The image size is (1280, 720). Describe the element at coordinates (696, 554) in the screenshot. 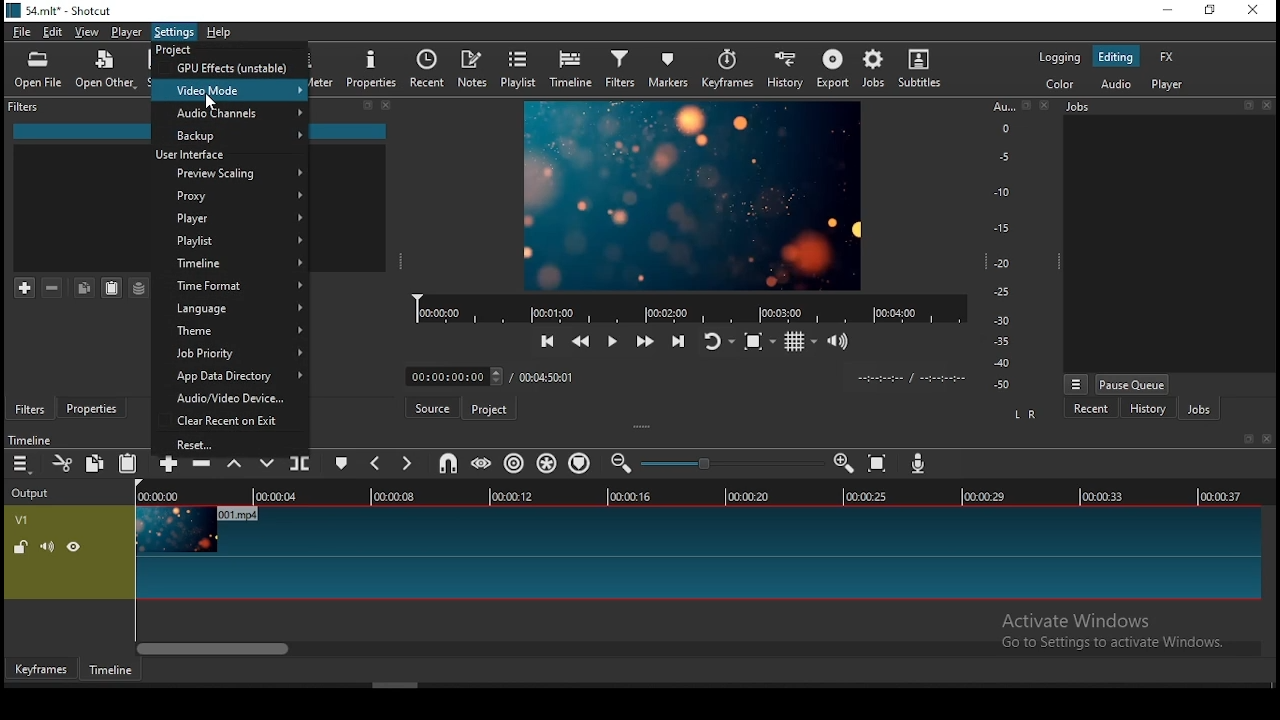

I see `video track` at that location.